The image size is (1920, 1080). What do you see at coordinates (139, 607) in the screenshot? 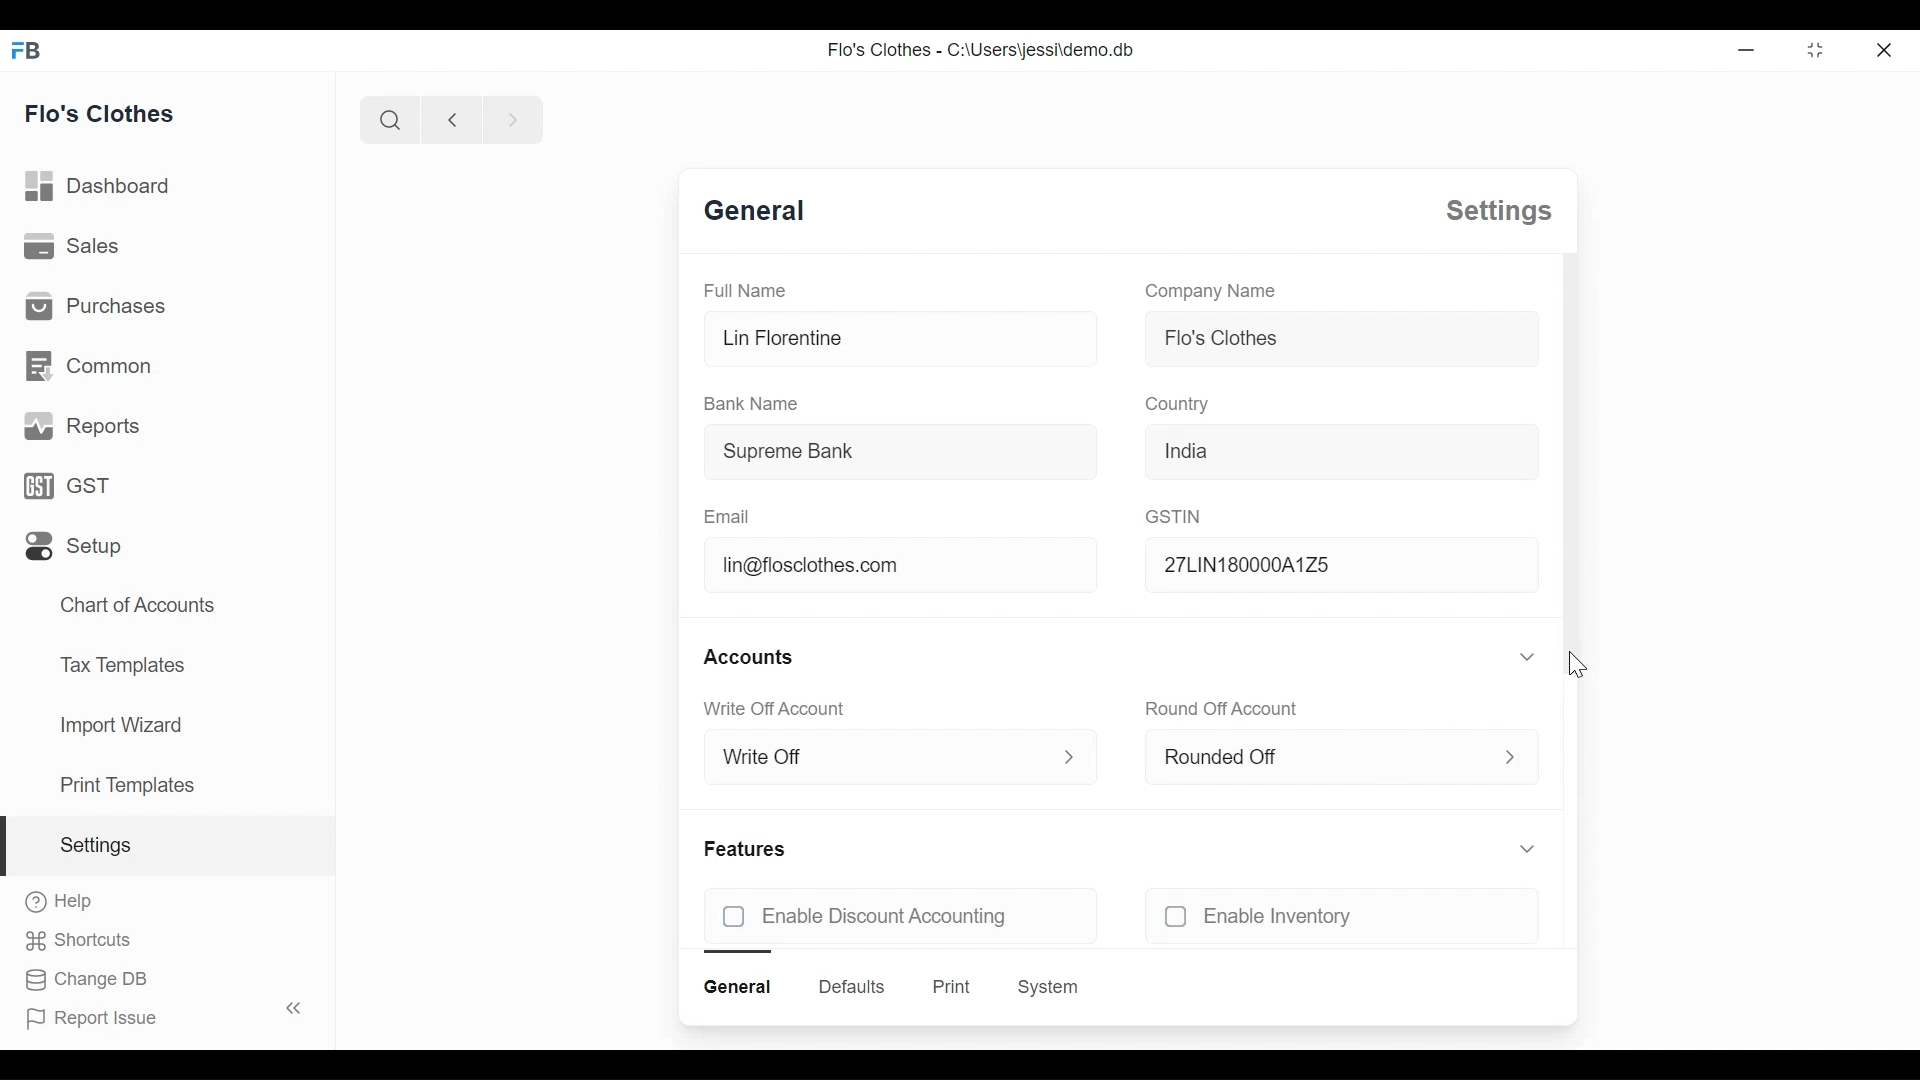
I see `Chart of Accounts` at bounding box center [139, 607].